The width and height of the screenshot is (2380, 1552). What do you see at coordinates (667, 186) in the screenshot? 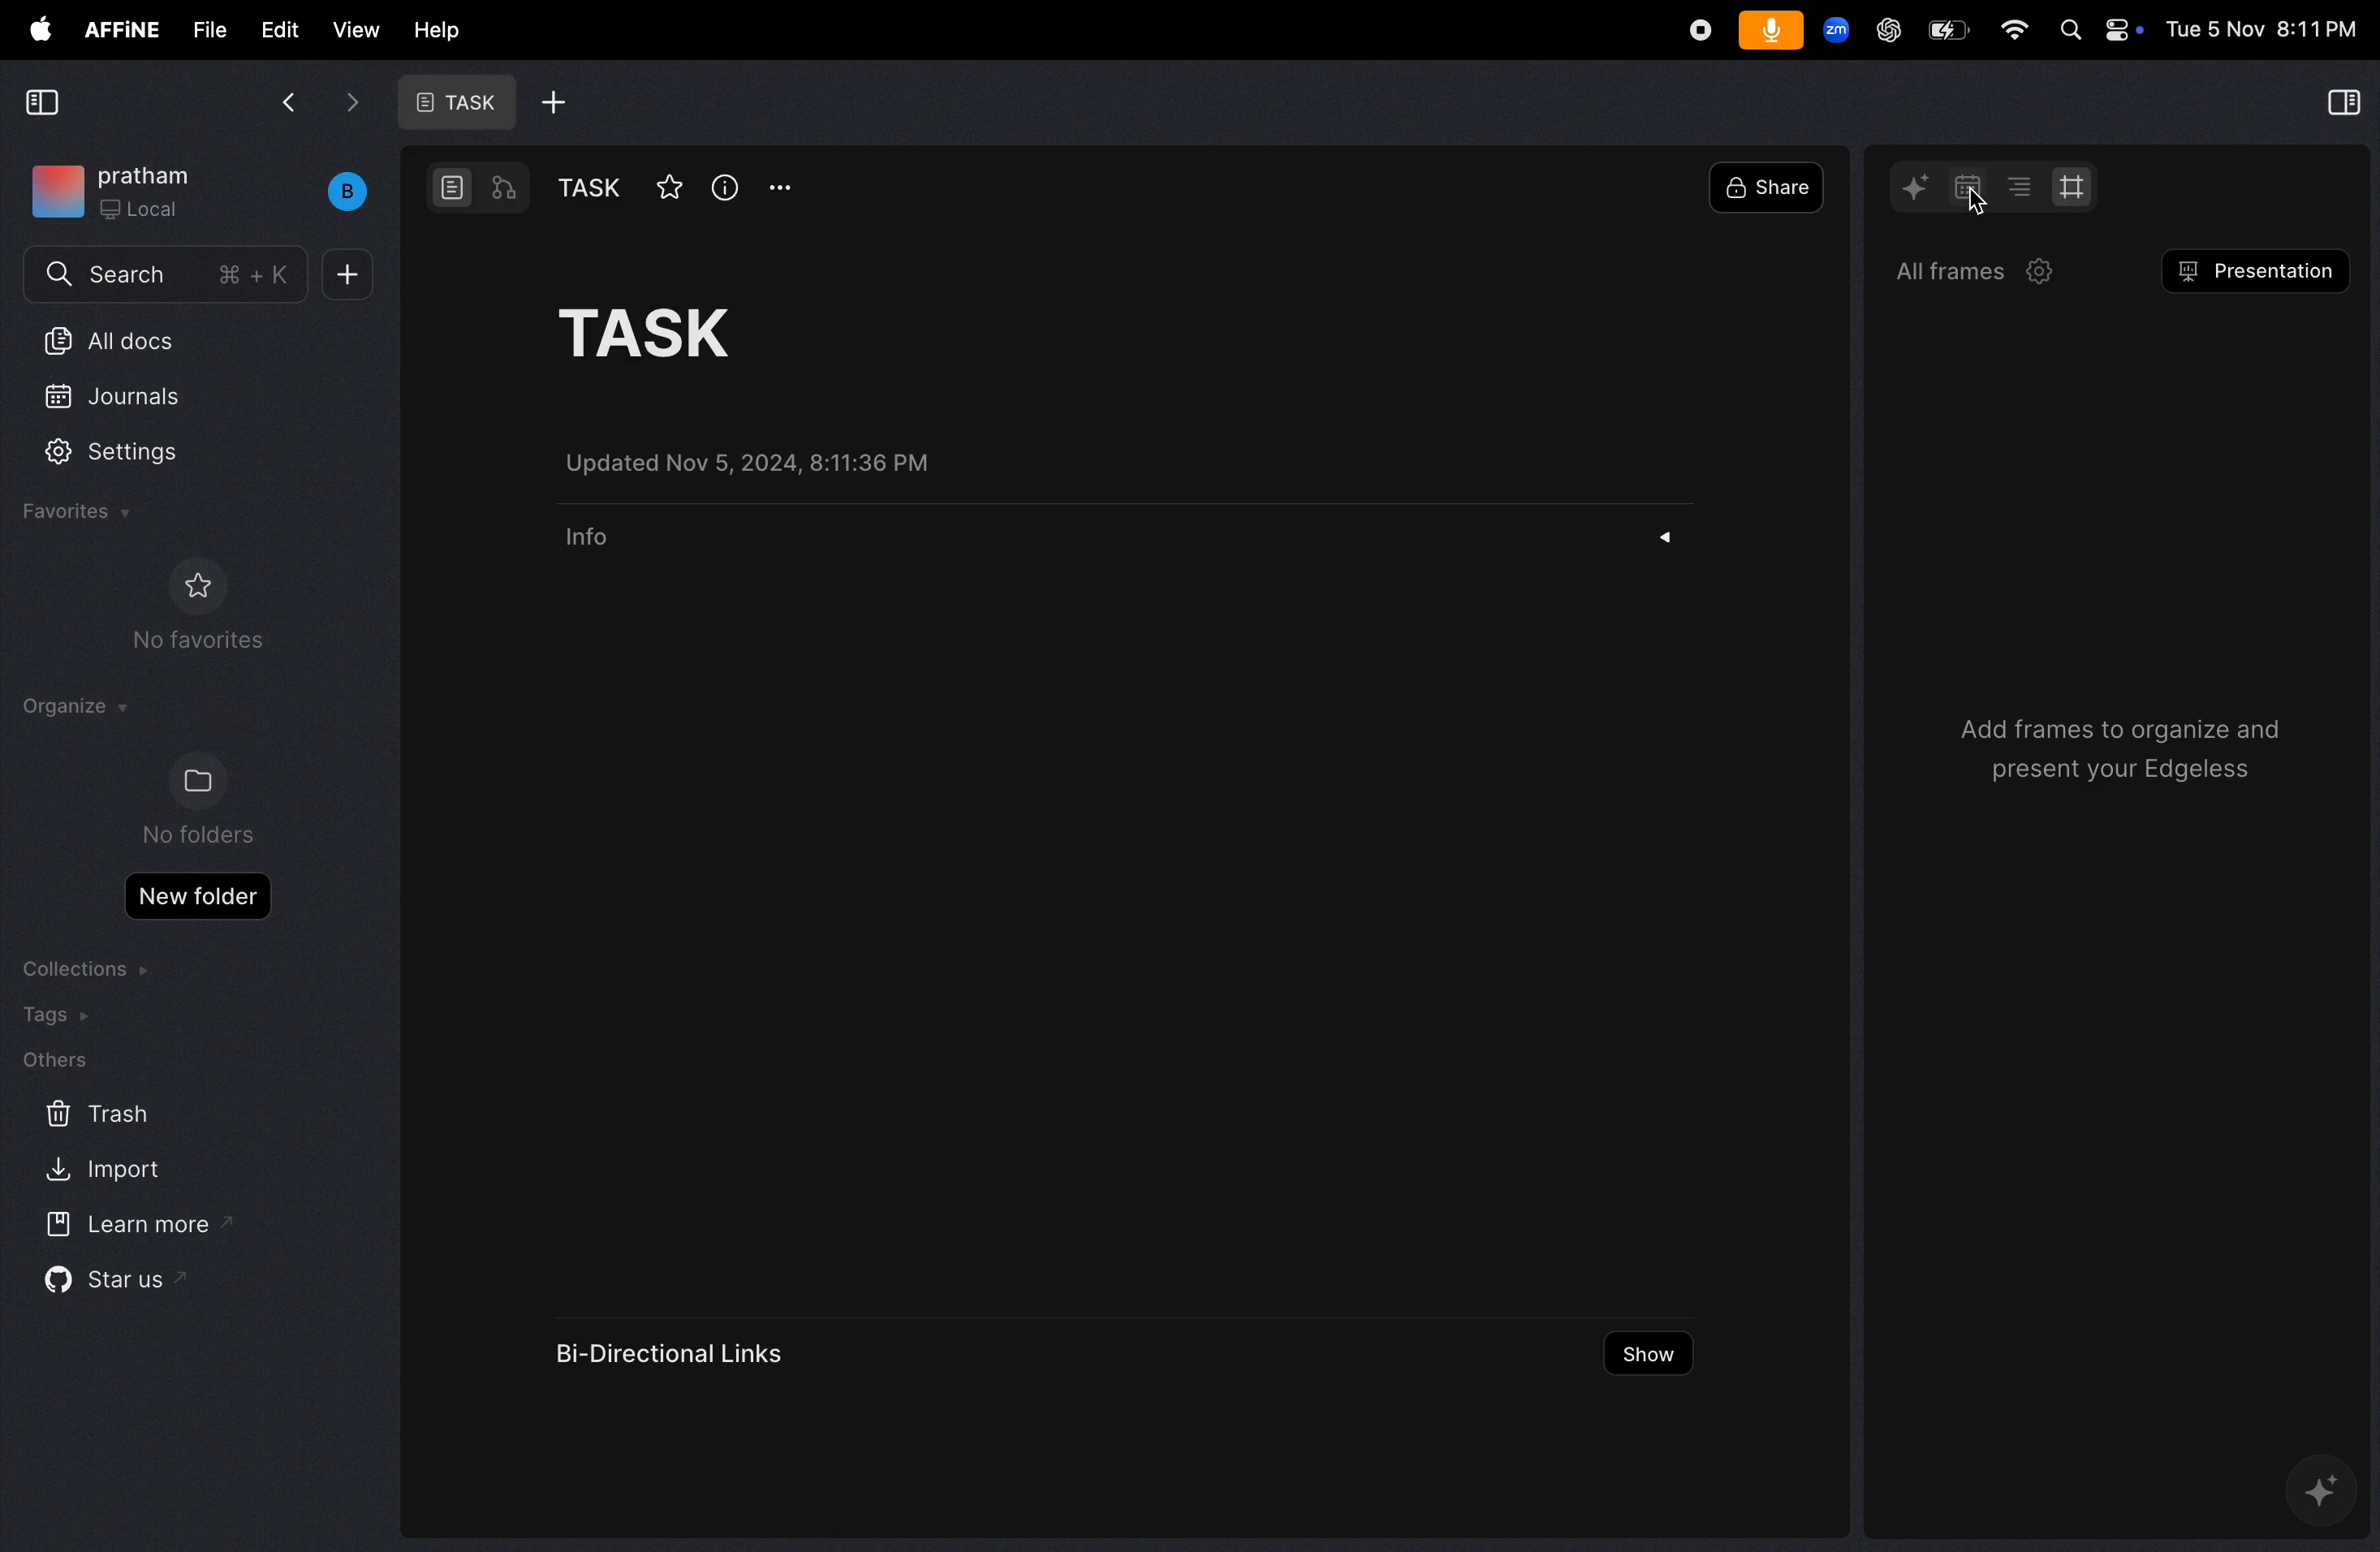
I see `star` at bounding box center [667, 186].